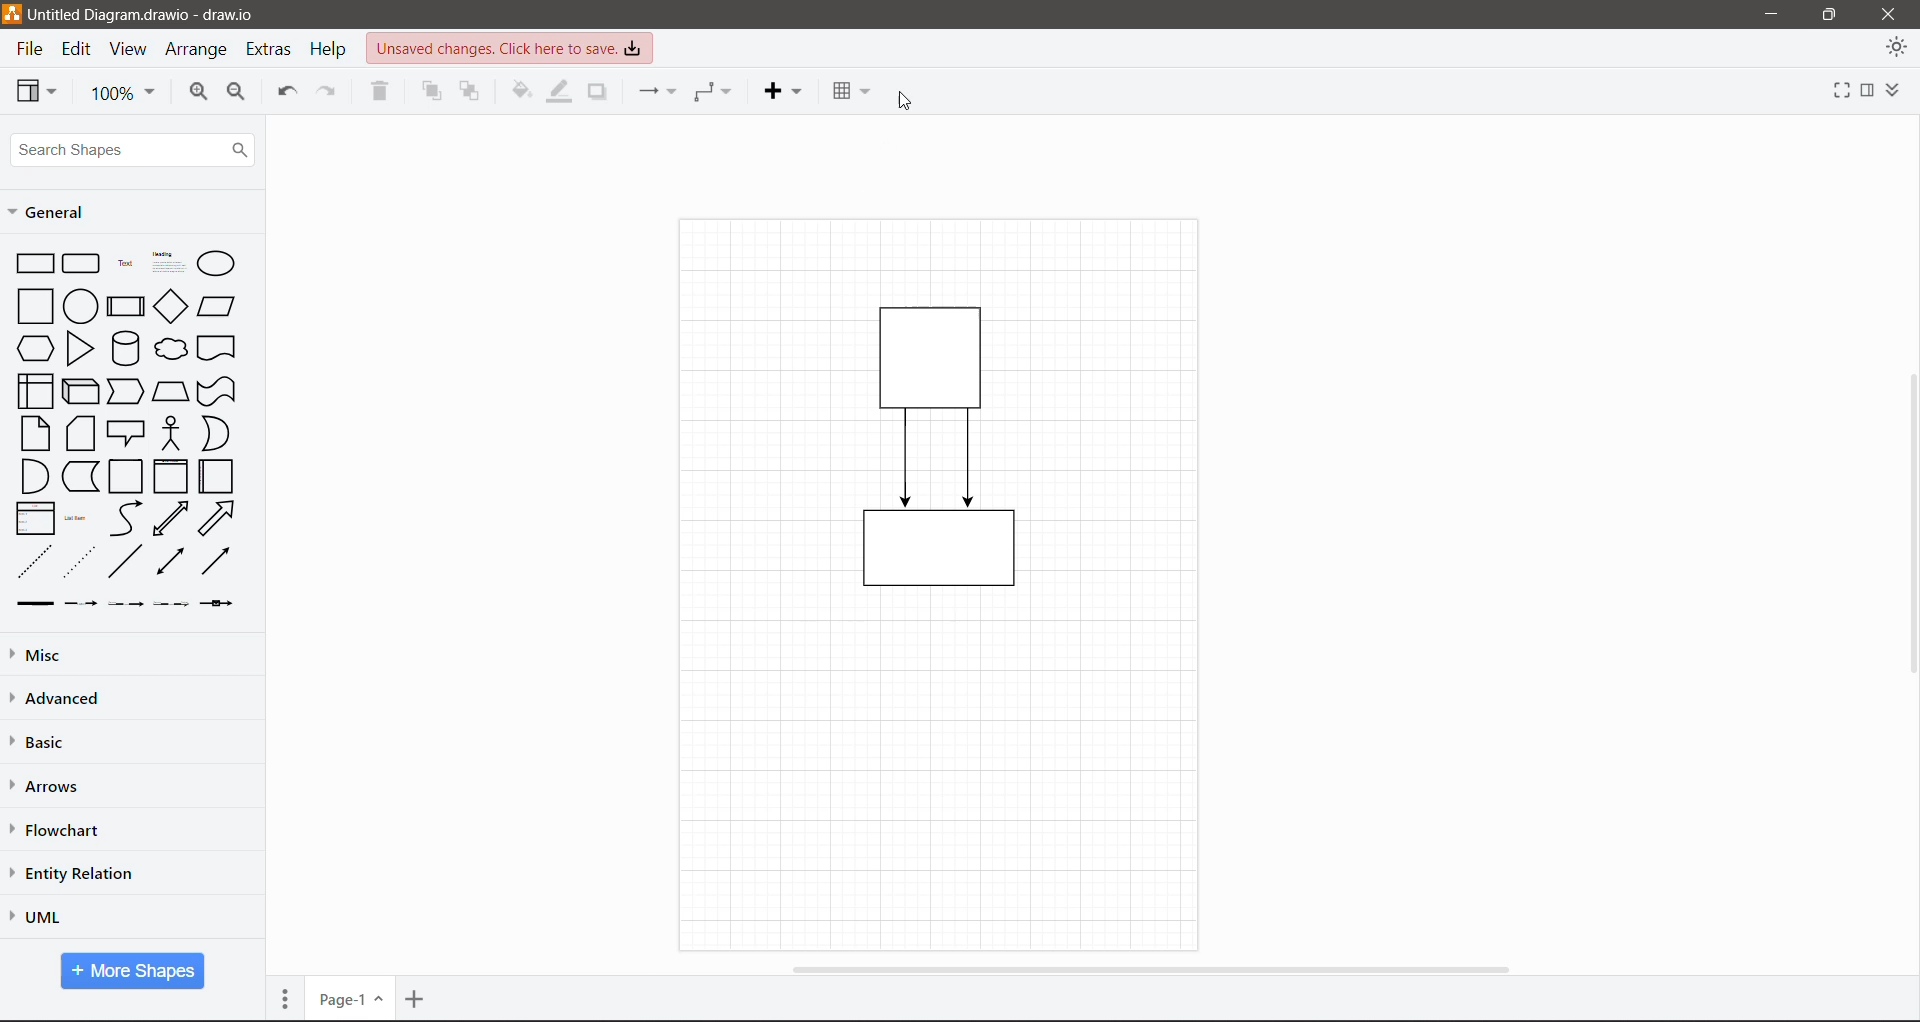 This screenshot has width=1920, height=1022. Describe the element at coordinates (849, 88) in the screenshot. I see `Table` at that location.